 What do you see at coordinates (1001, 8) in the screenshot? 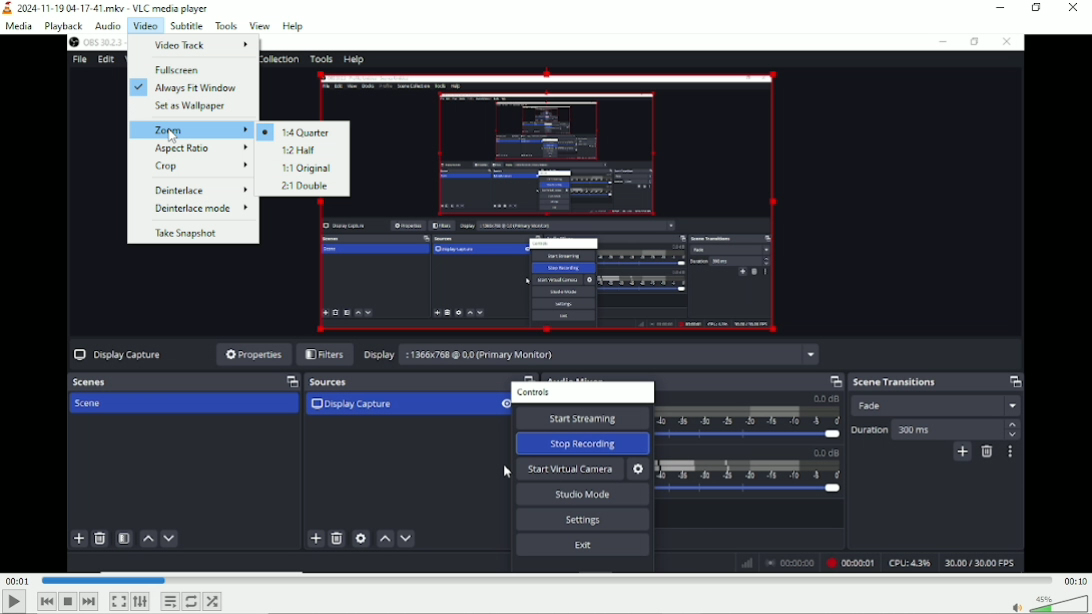
I see `Minimize` at bounding box center [1001, 8].